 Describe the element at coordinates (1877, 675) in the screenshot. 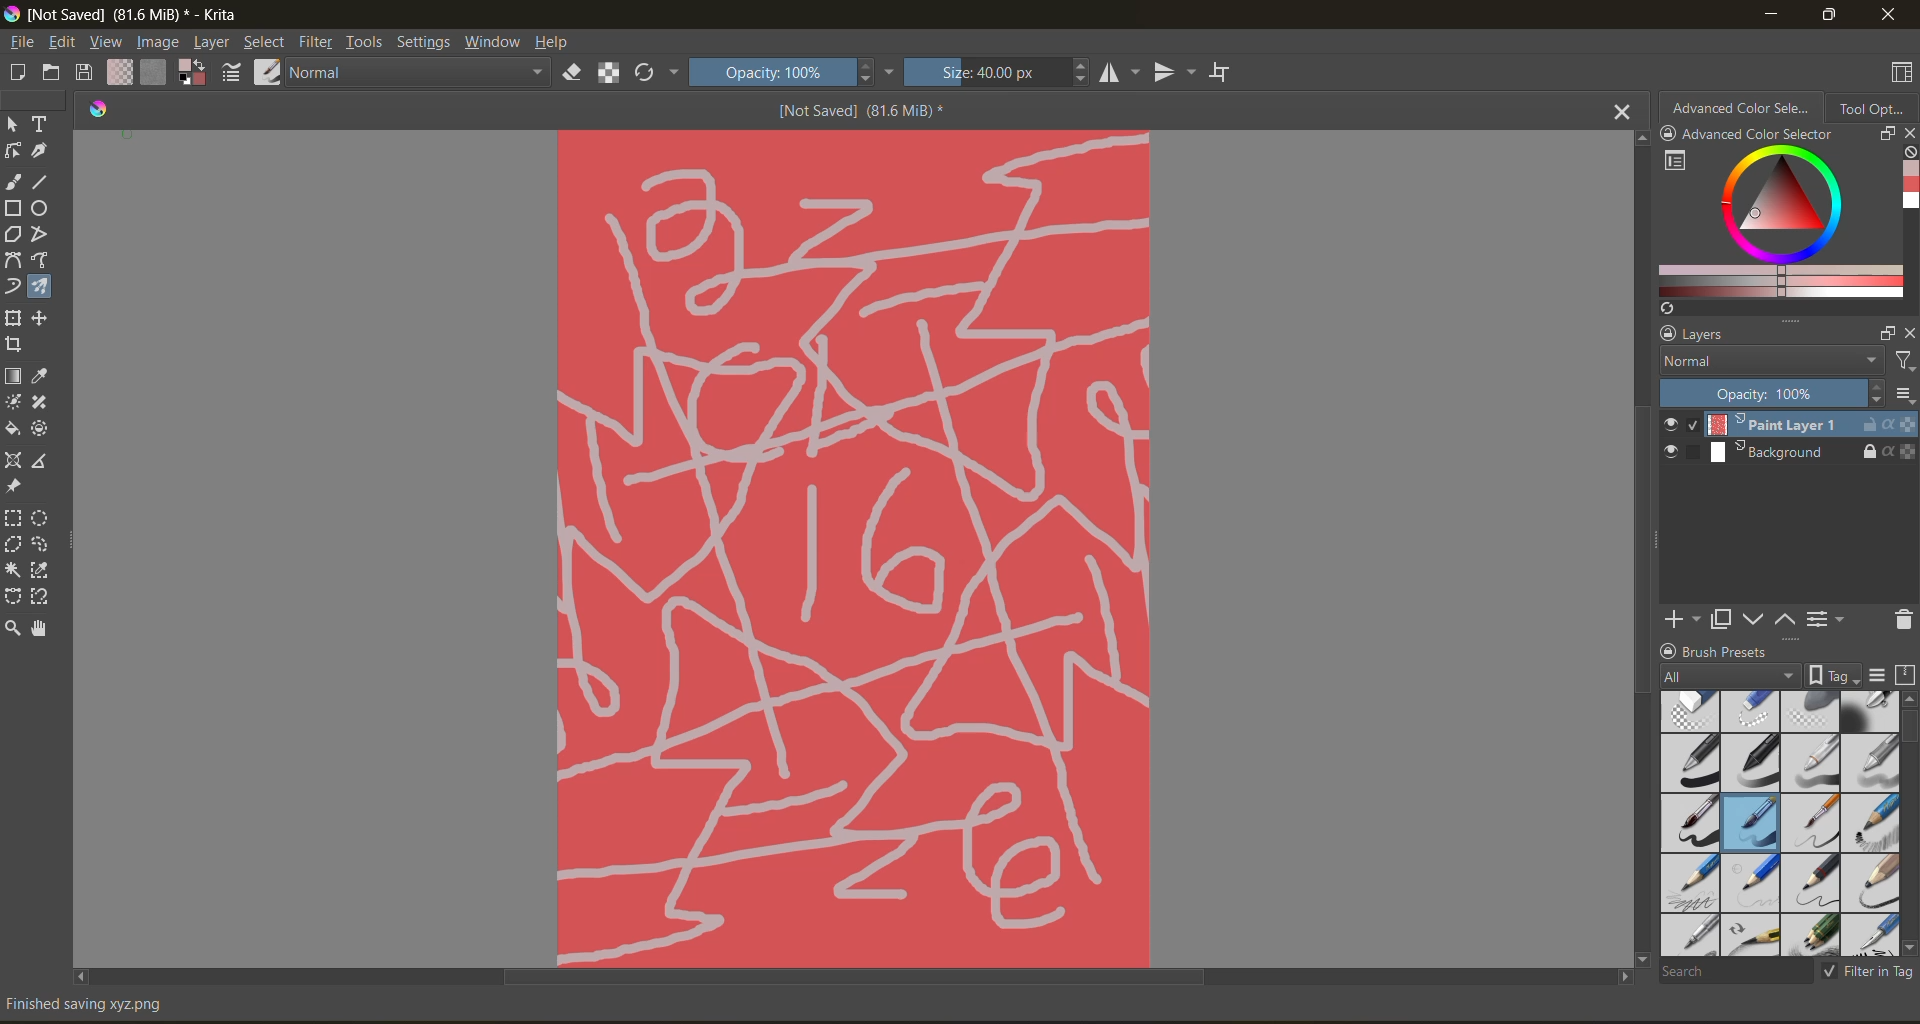

I see `display settings` at that location.